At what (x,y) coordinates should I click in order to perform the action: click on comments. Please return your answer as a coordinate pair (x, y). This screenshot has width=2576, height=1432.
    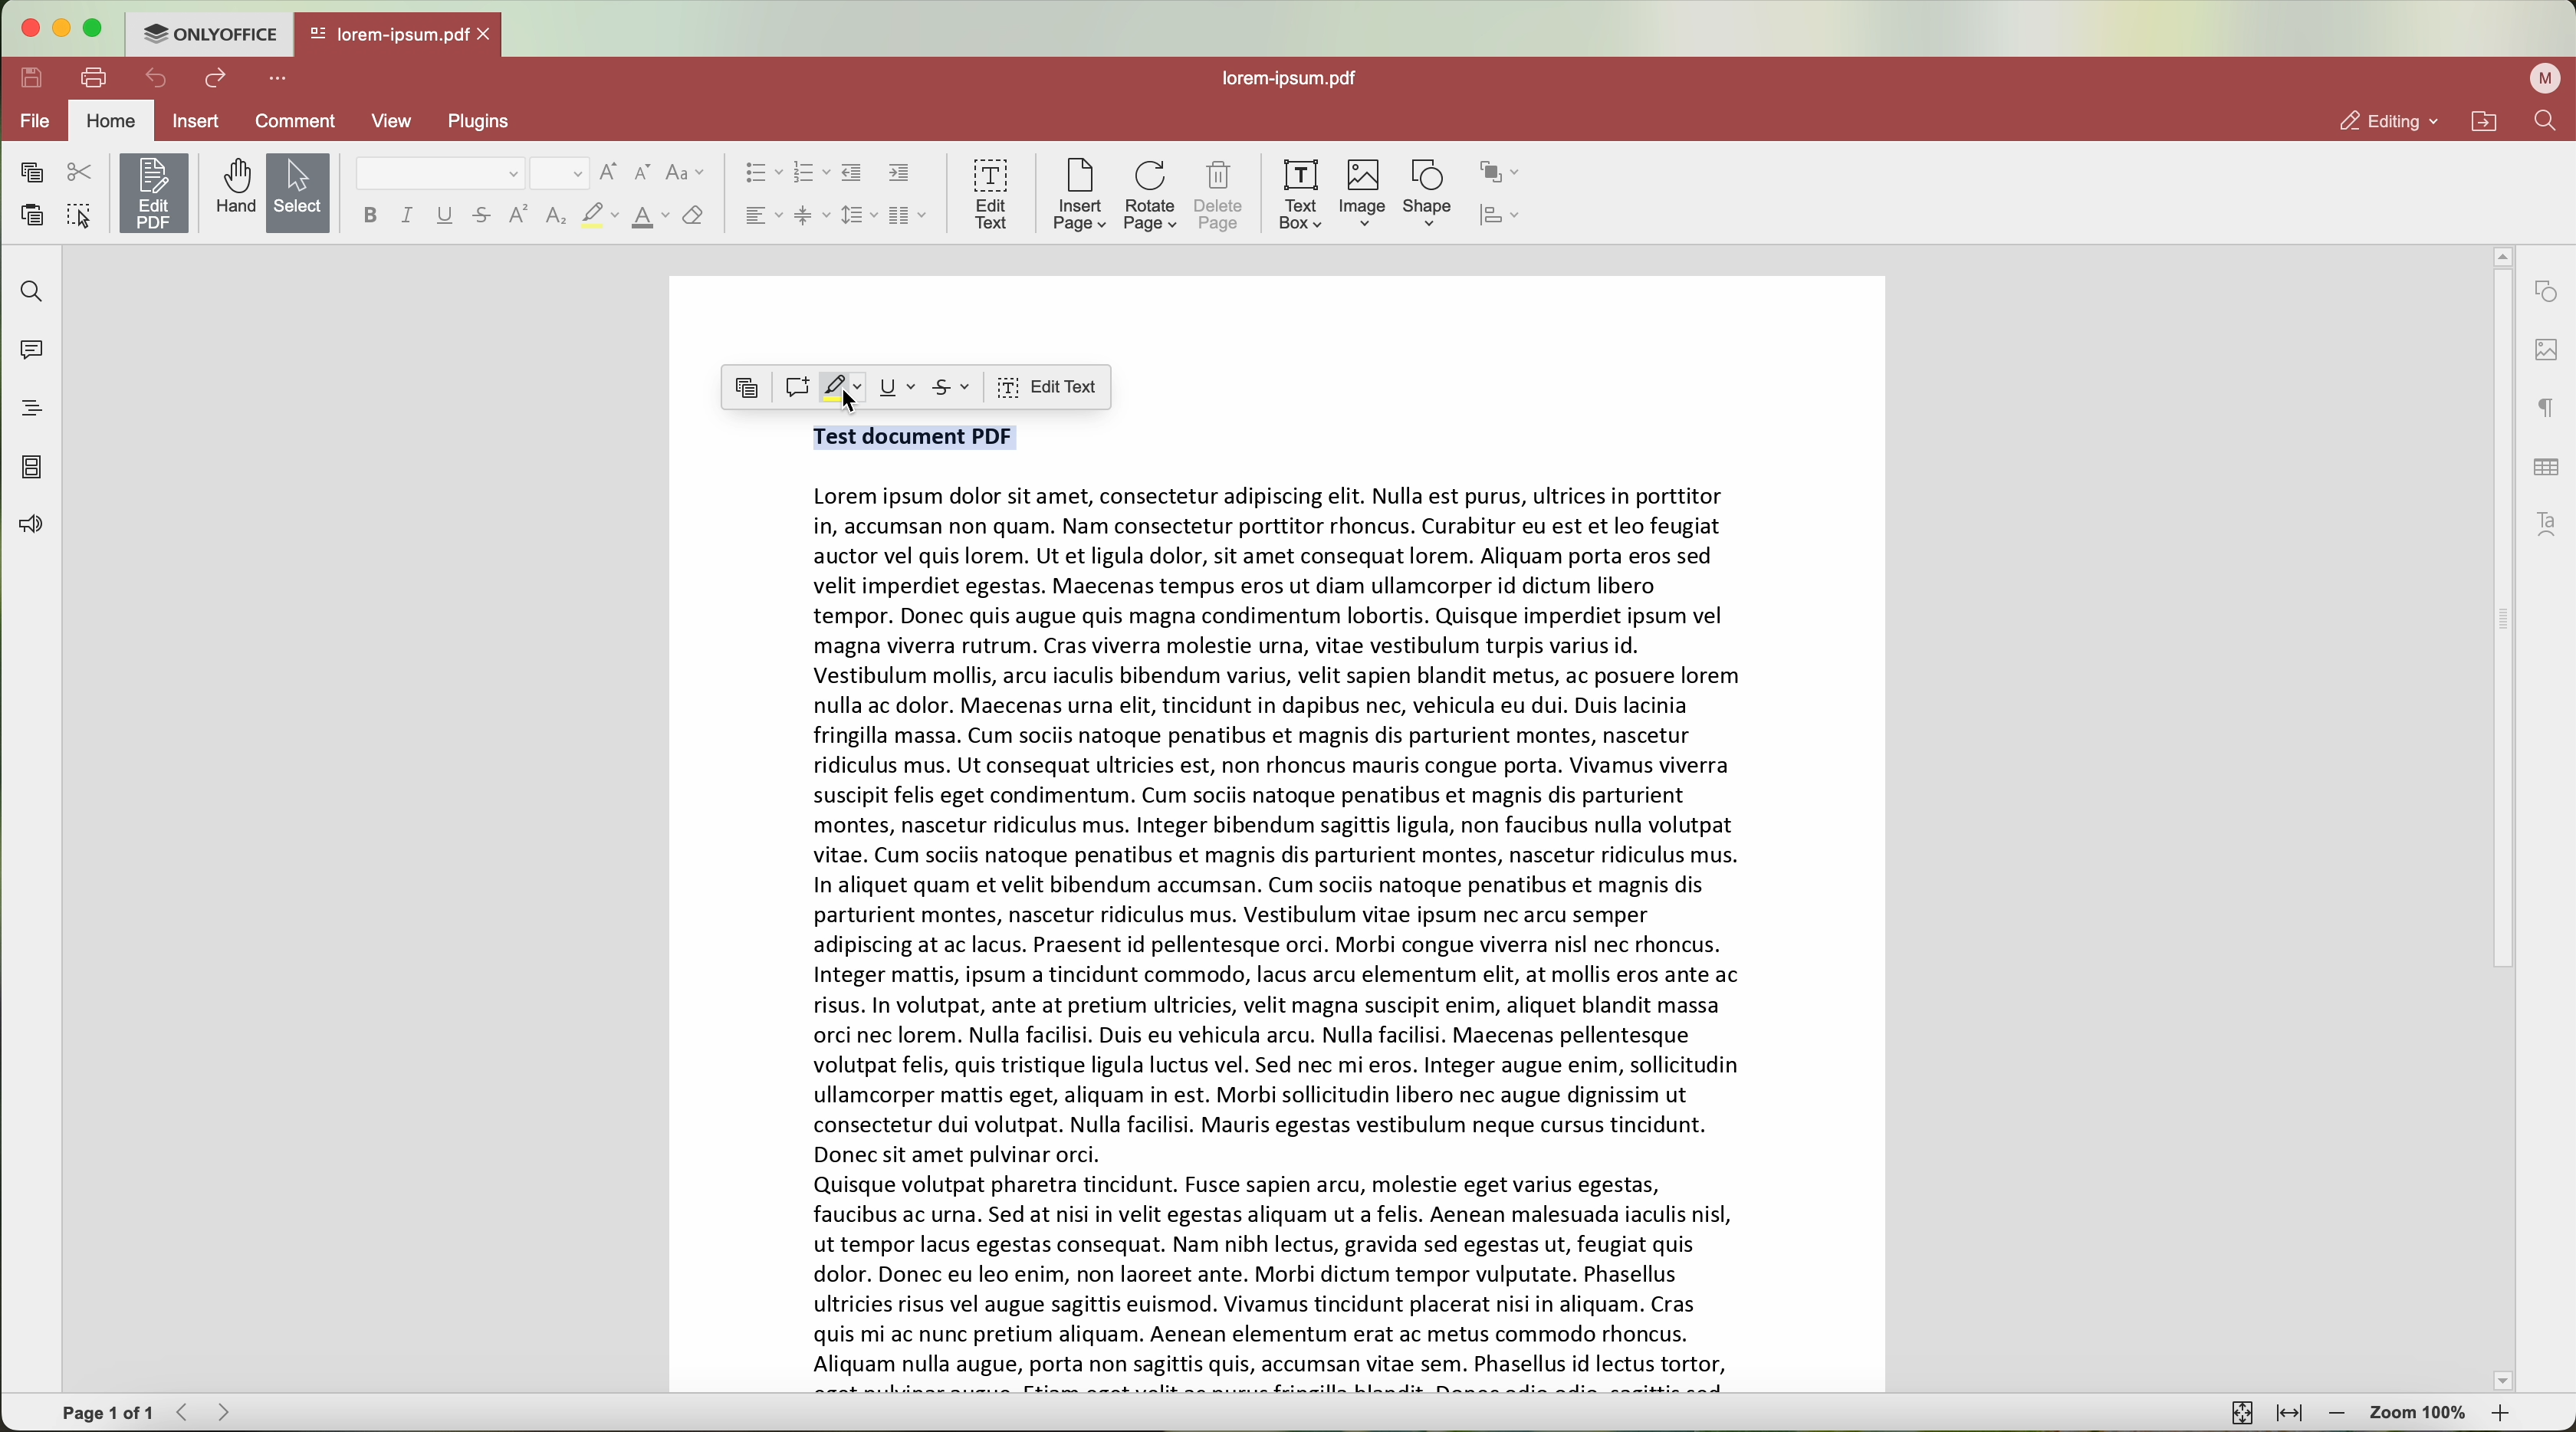
    Looking at the image, I should click on (29, 353).